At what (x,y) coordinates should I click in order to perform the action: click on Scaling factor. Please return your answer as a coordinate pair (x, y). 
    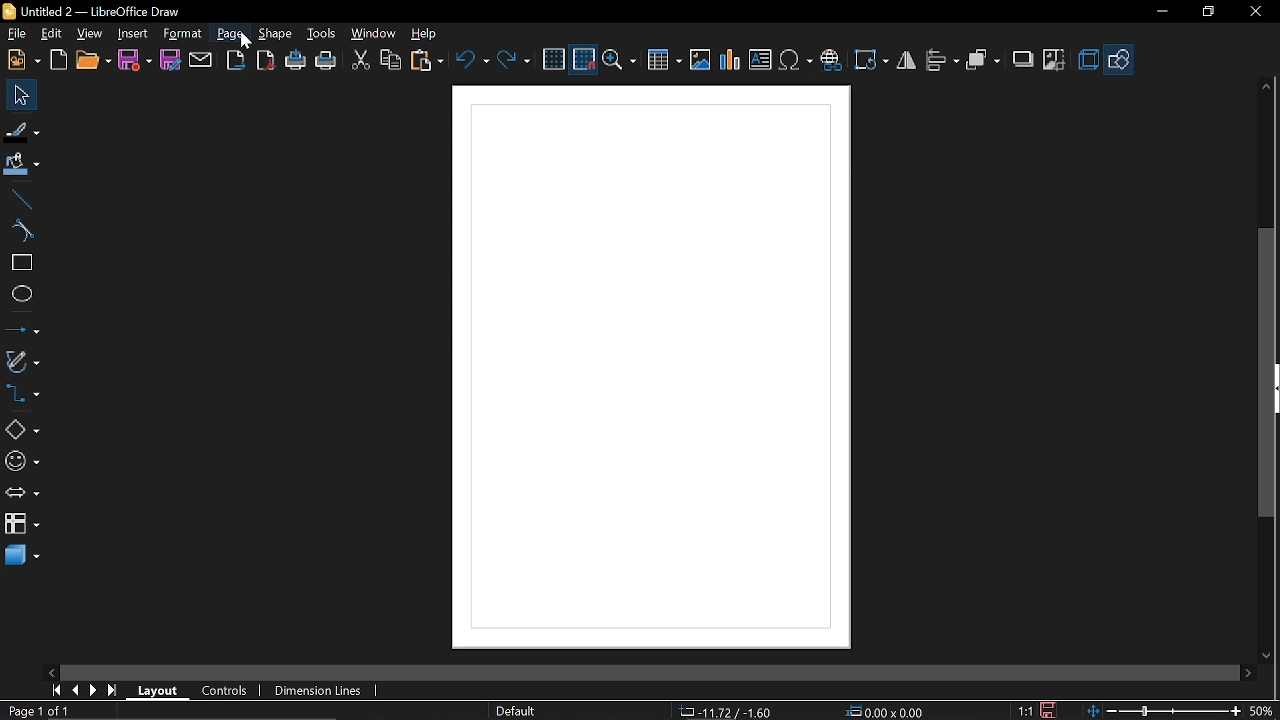
    Looking at the image, I should click on (1024, 710).